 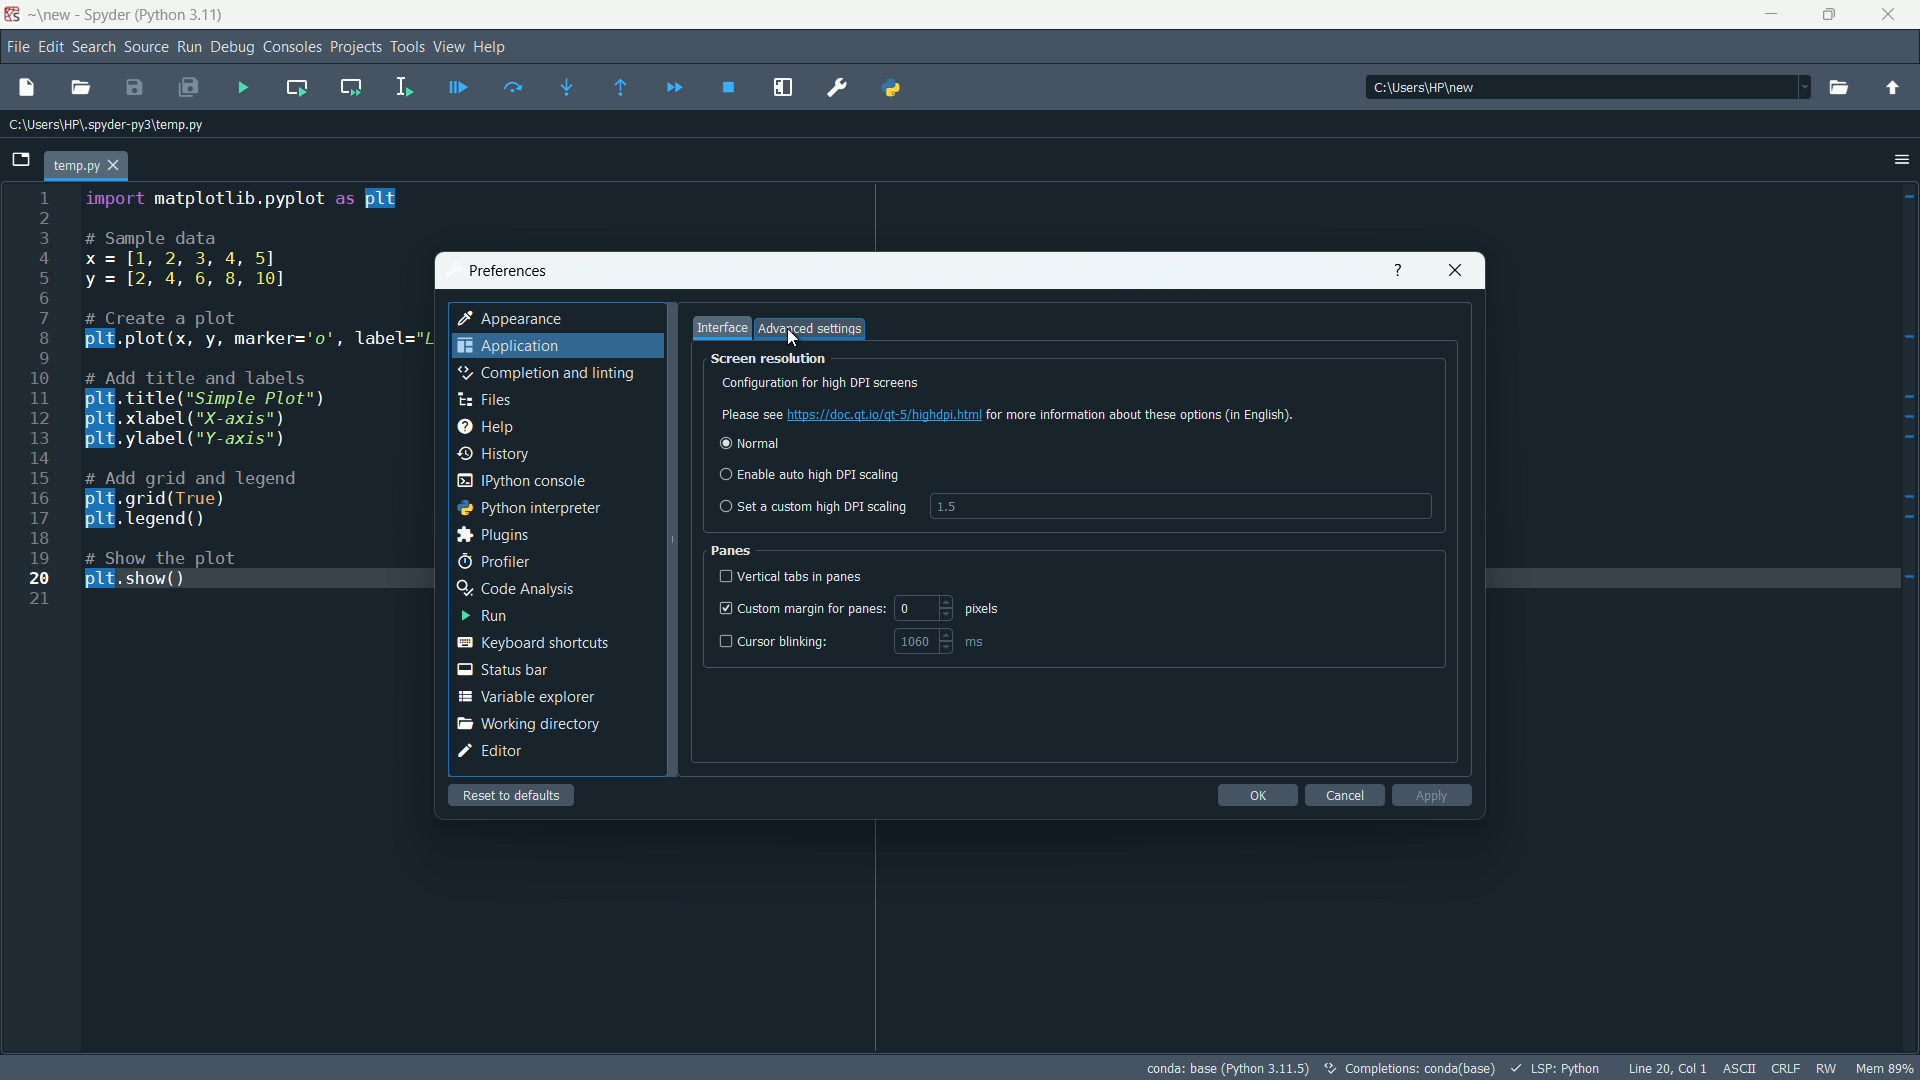 I want to click on execute until function, so click(x=623, y=88).